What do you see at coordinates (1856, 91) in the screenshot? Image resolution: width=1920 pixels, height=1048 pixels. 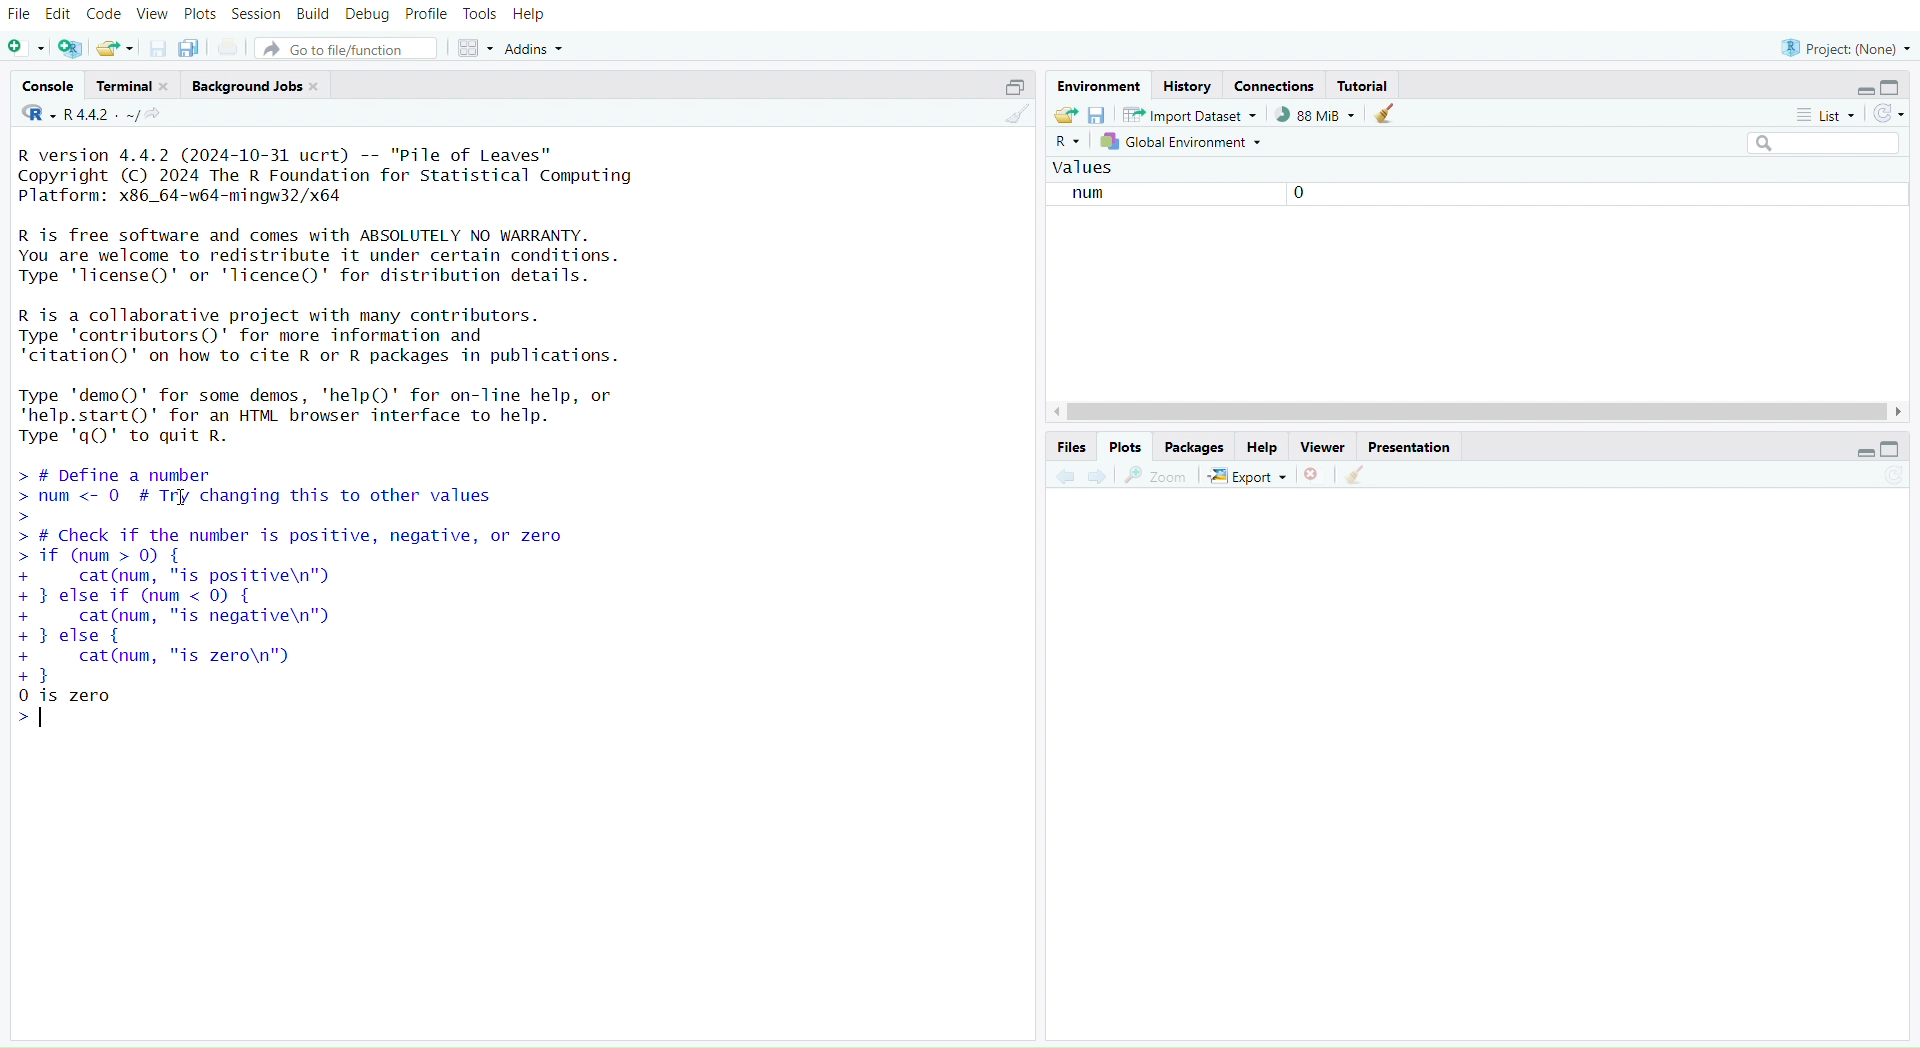 I see `expand` at bounding box center [1856, 91].